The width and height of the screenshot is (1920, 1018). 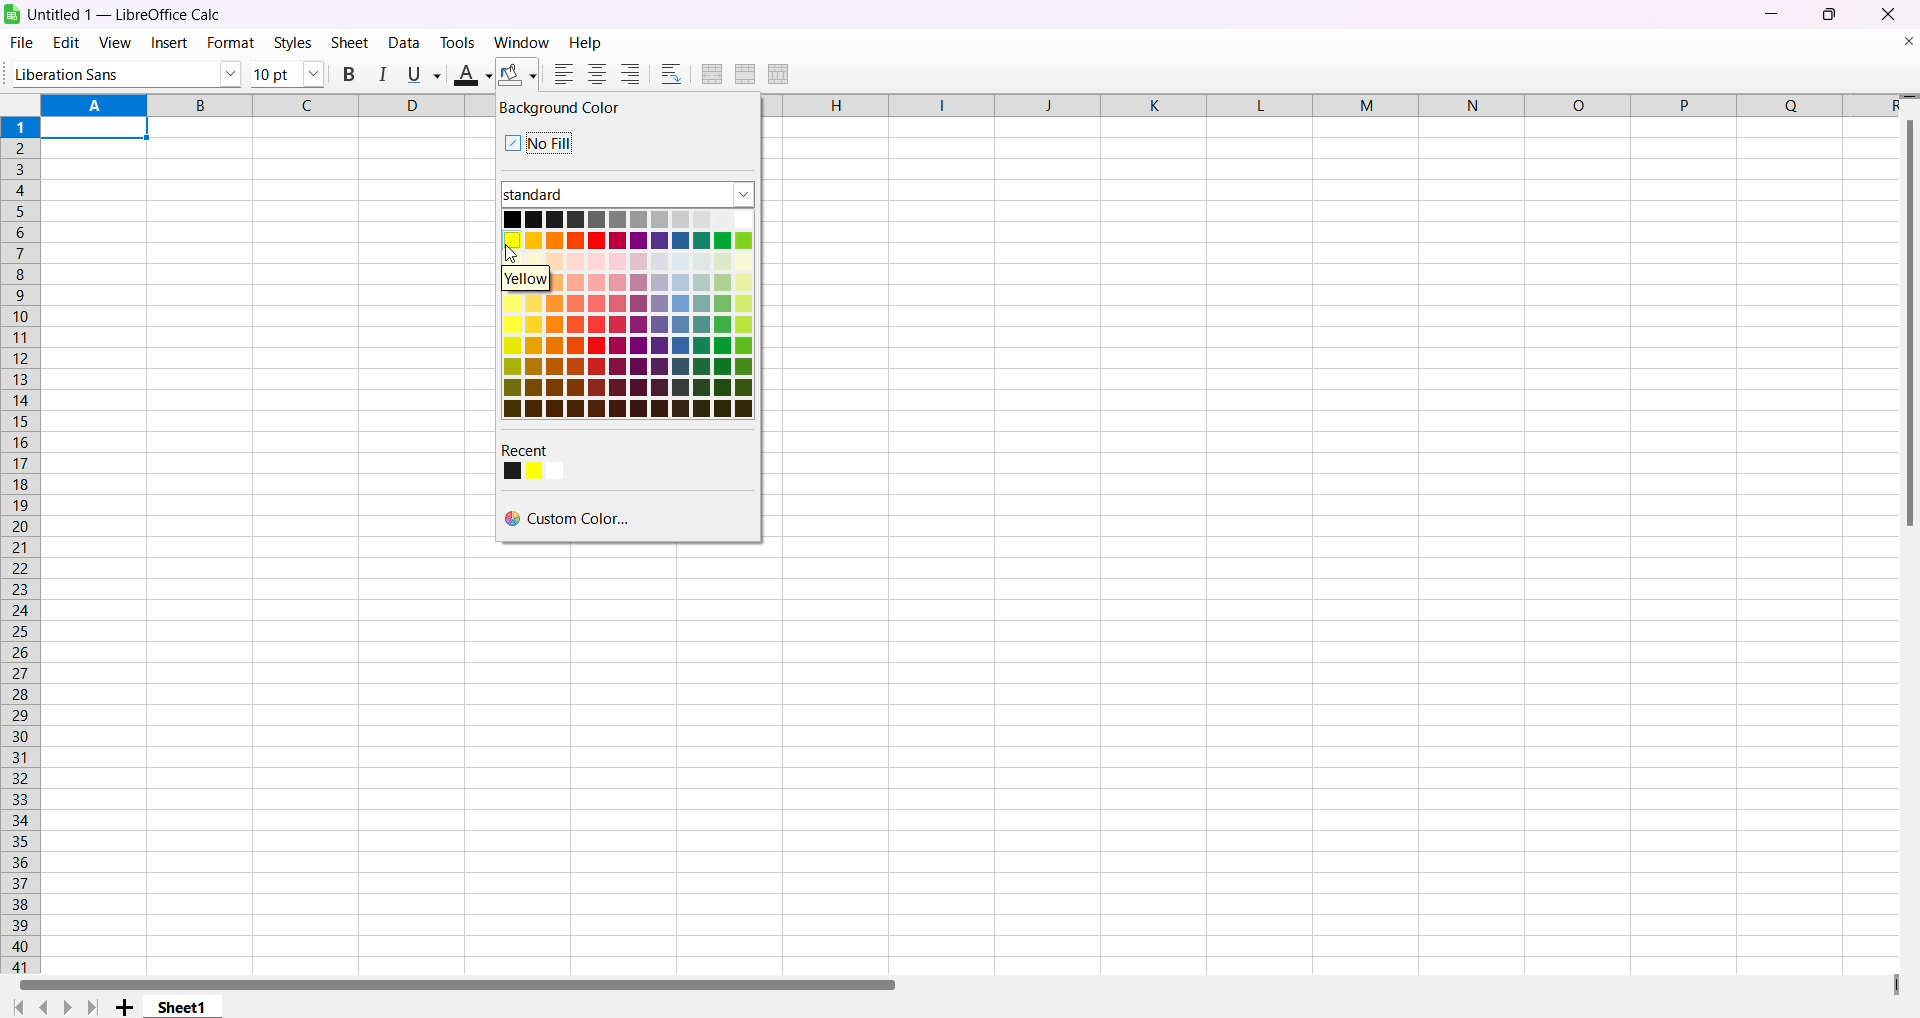 I want to click on sheet, so click(x=352, y=44).